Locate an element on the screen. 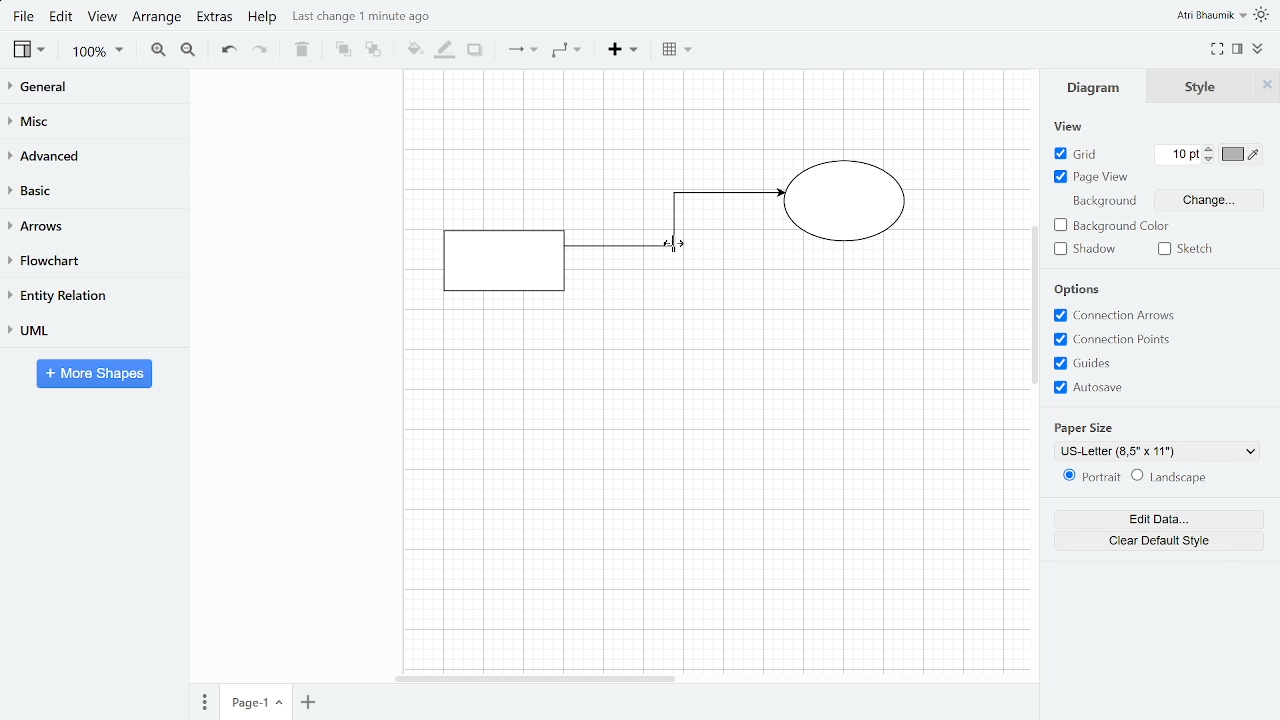  Clear default style is located at coordinates (1156, 541).